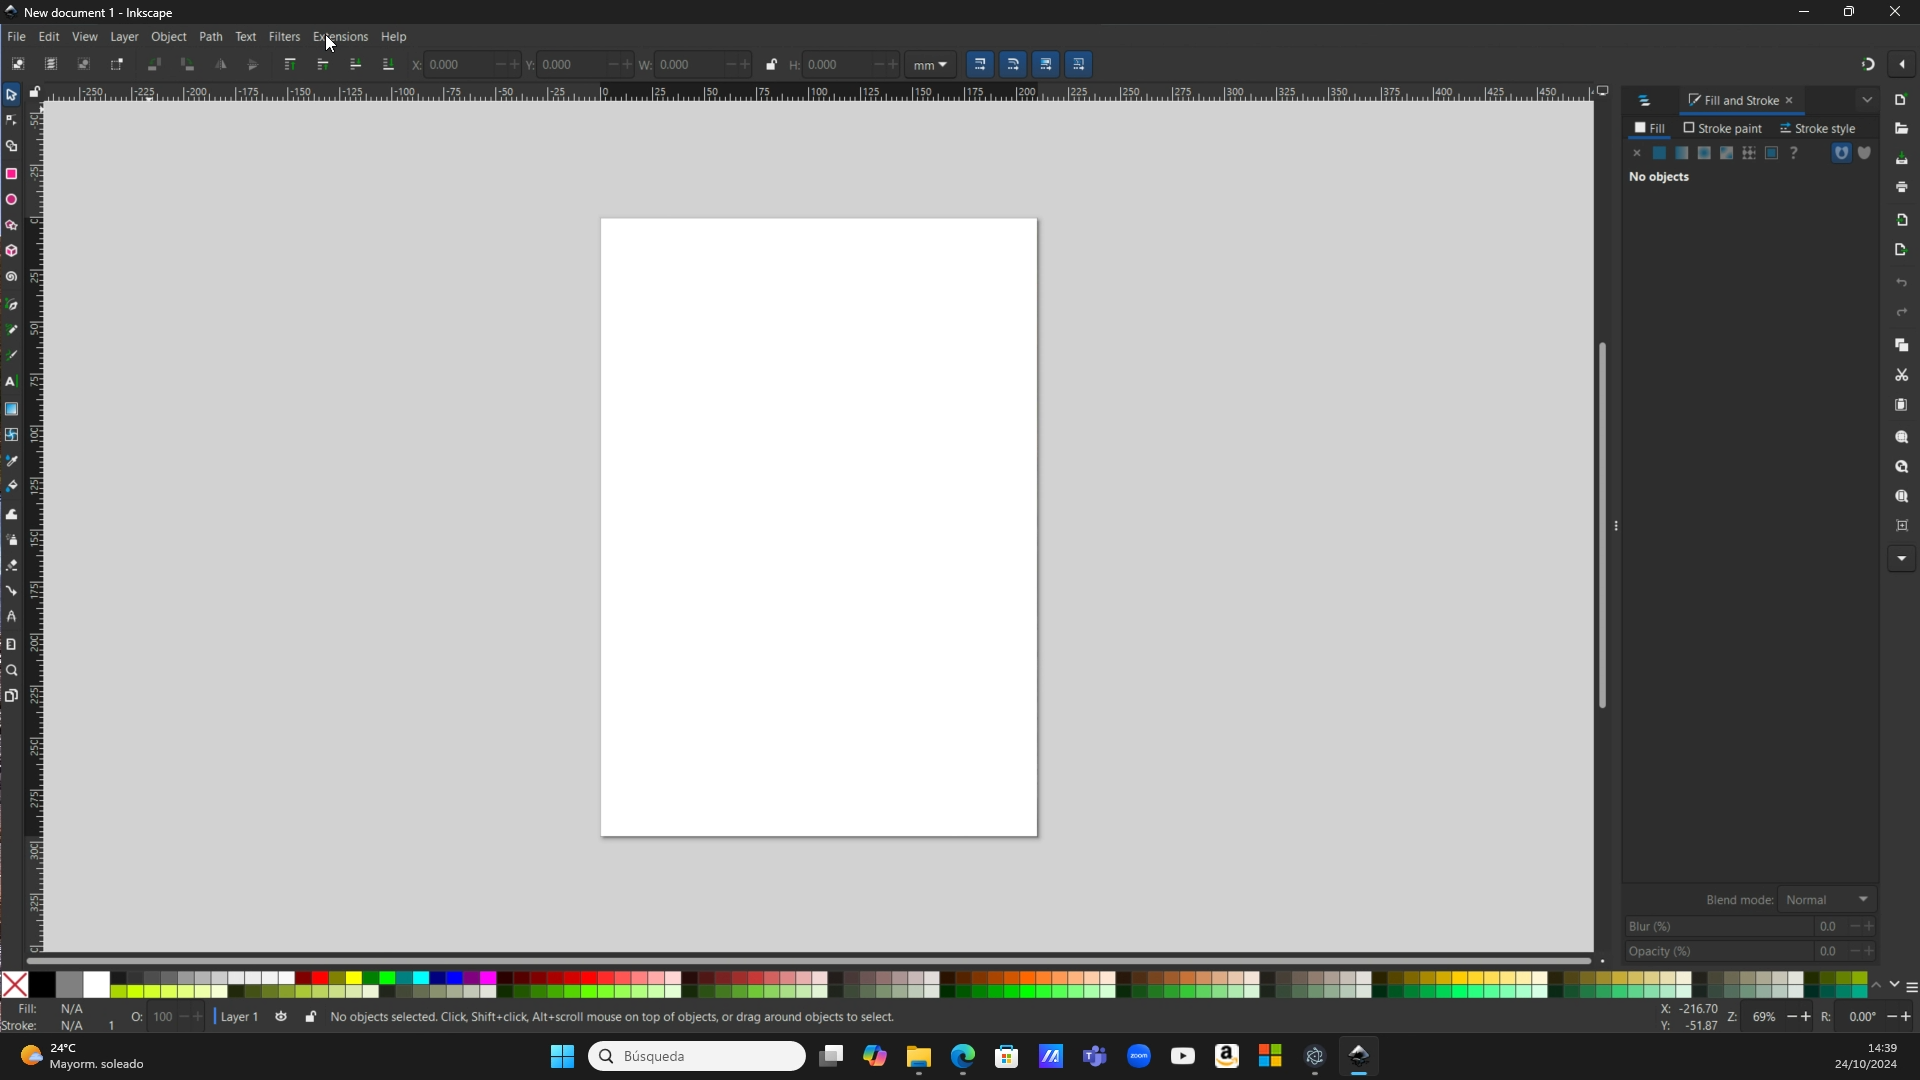  I want to click on Fill and Stroke, so click(1743, 100).